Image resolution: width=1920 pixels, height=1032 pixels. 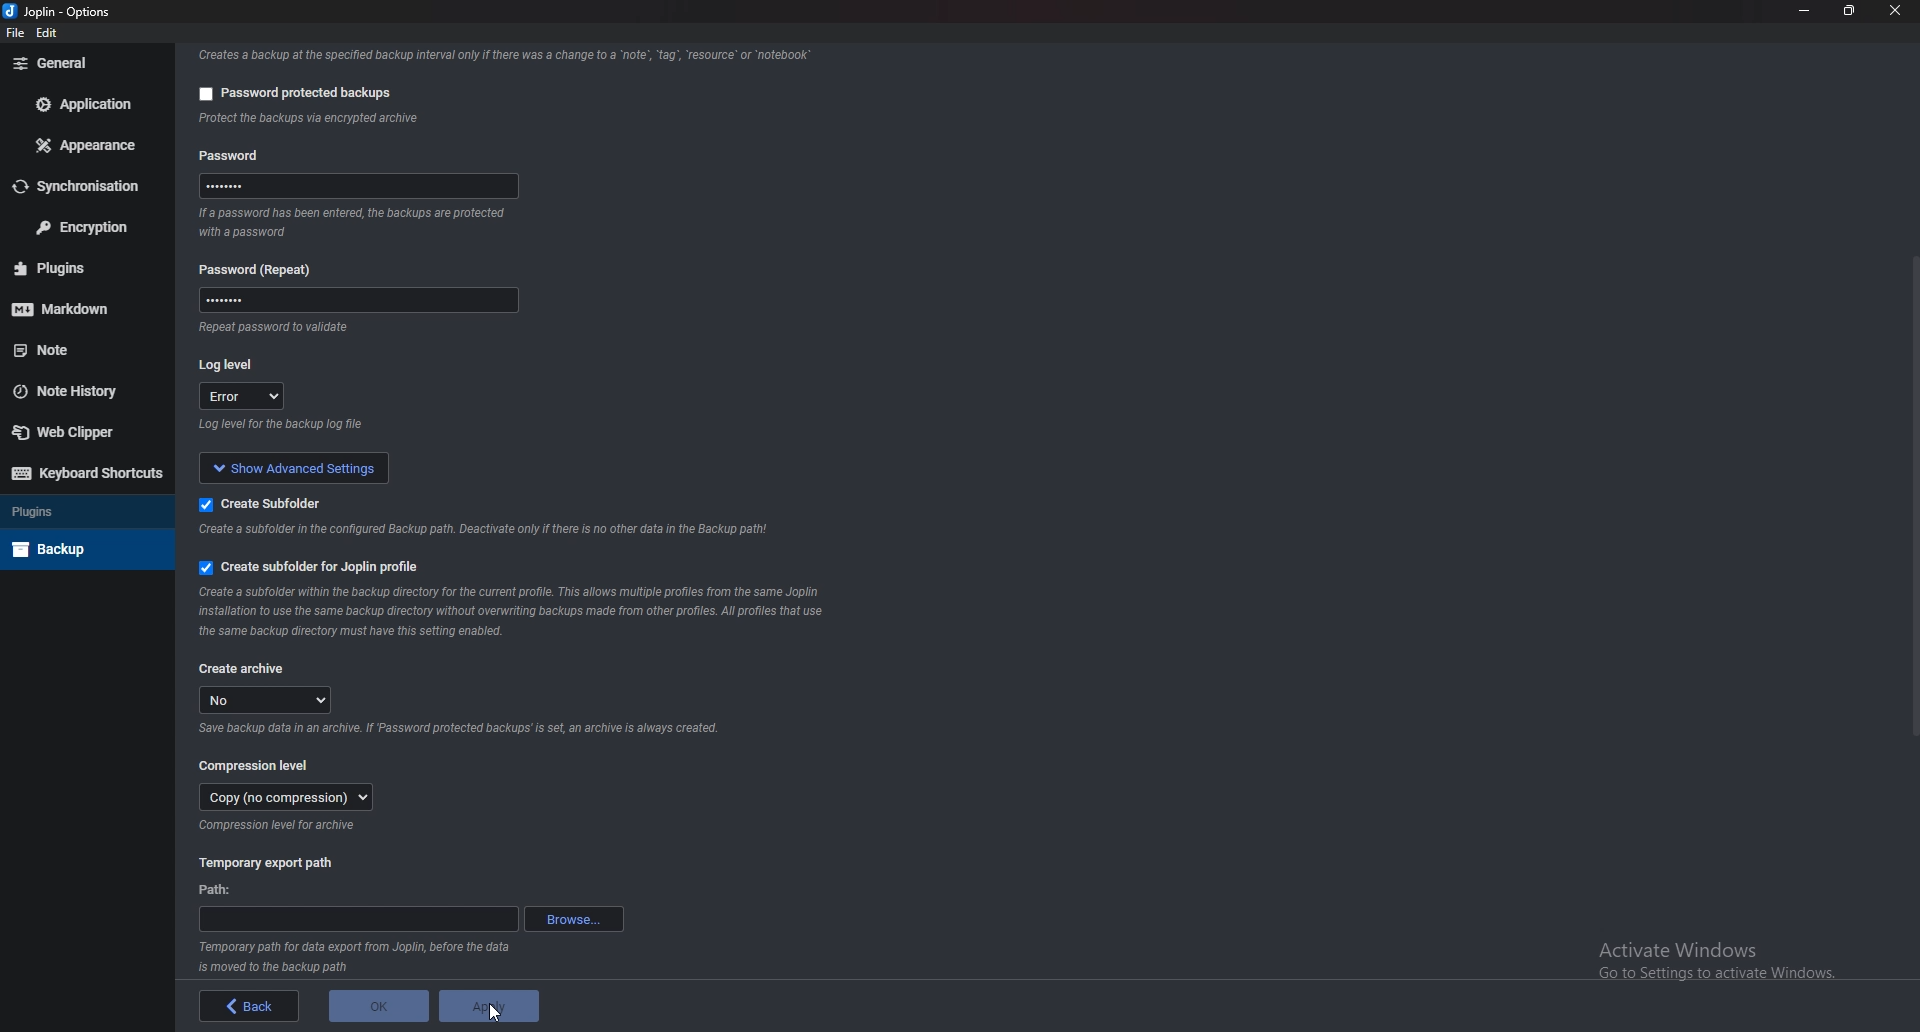 I want to click on Back up, so click(x=83, y=547).